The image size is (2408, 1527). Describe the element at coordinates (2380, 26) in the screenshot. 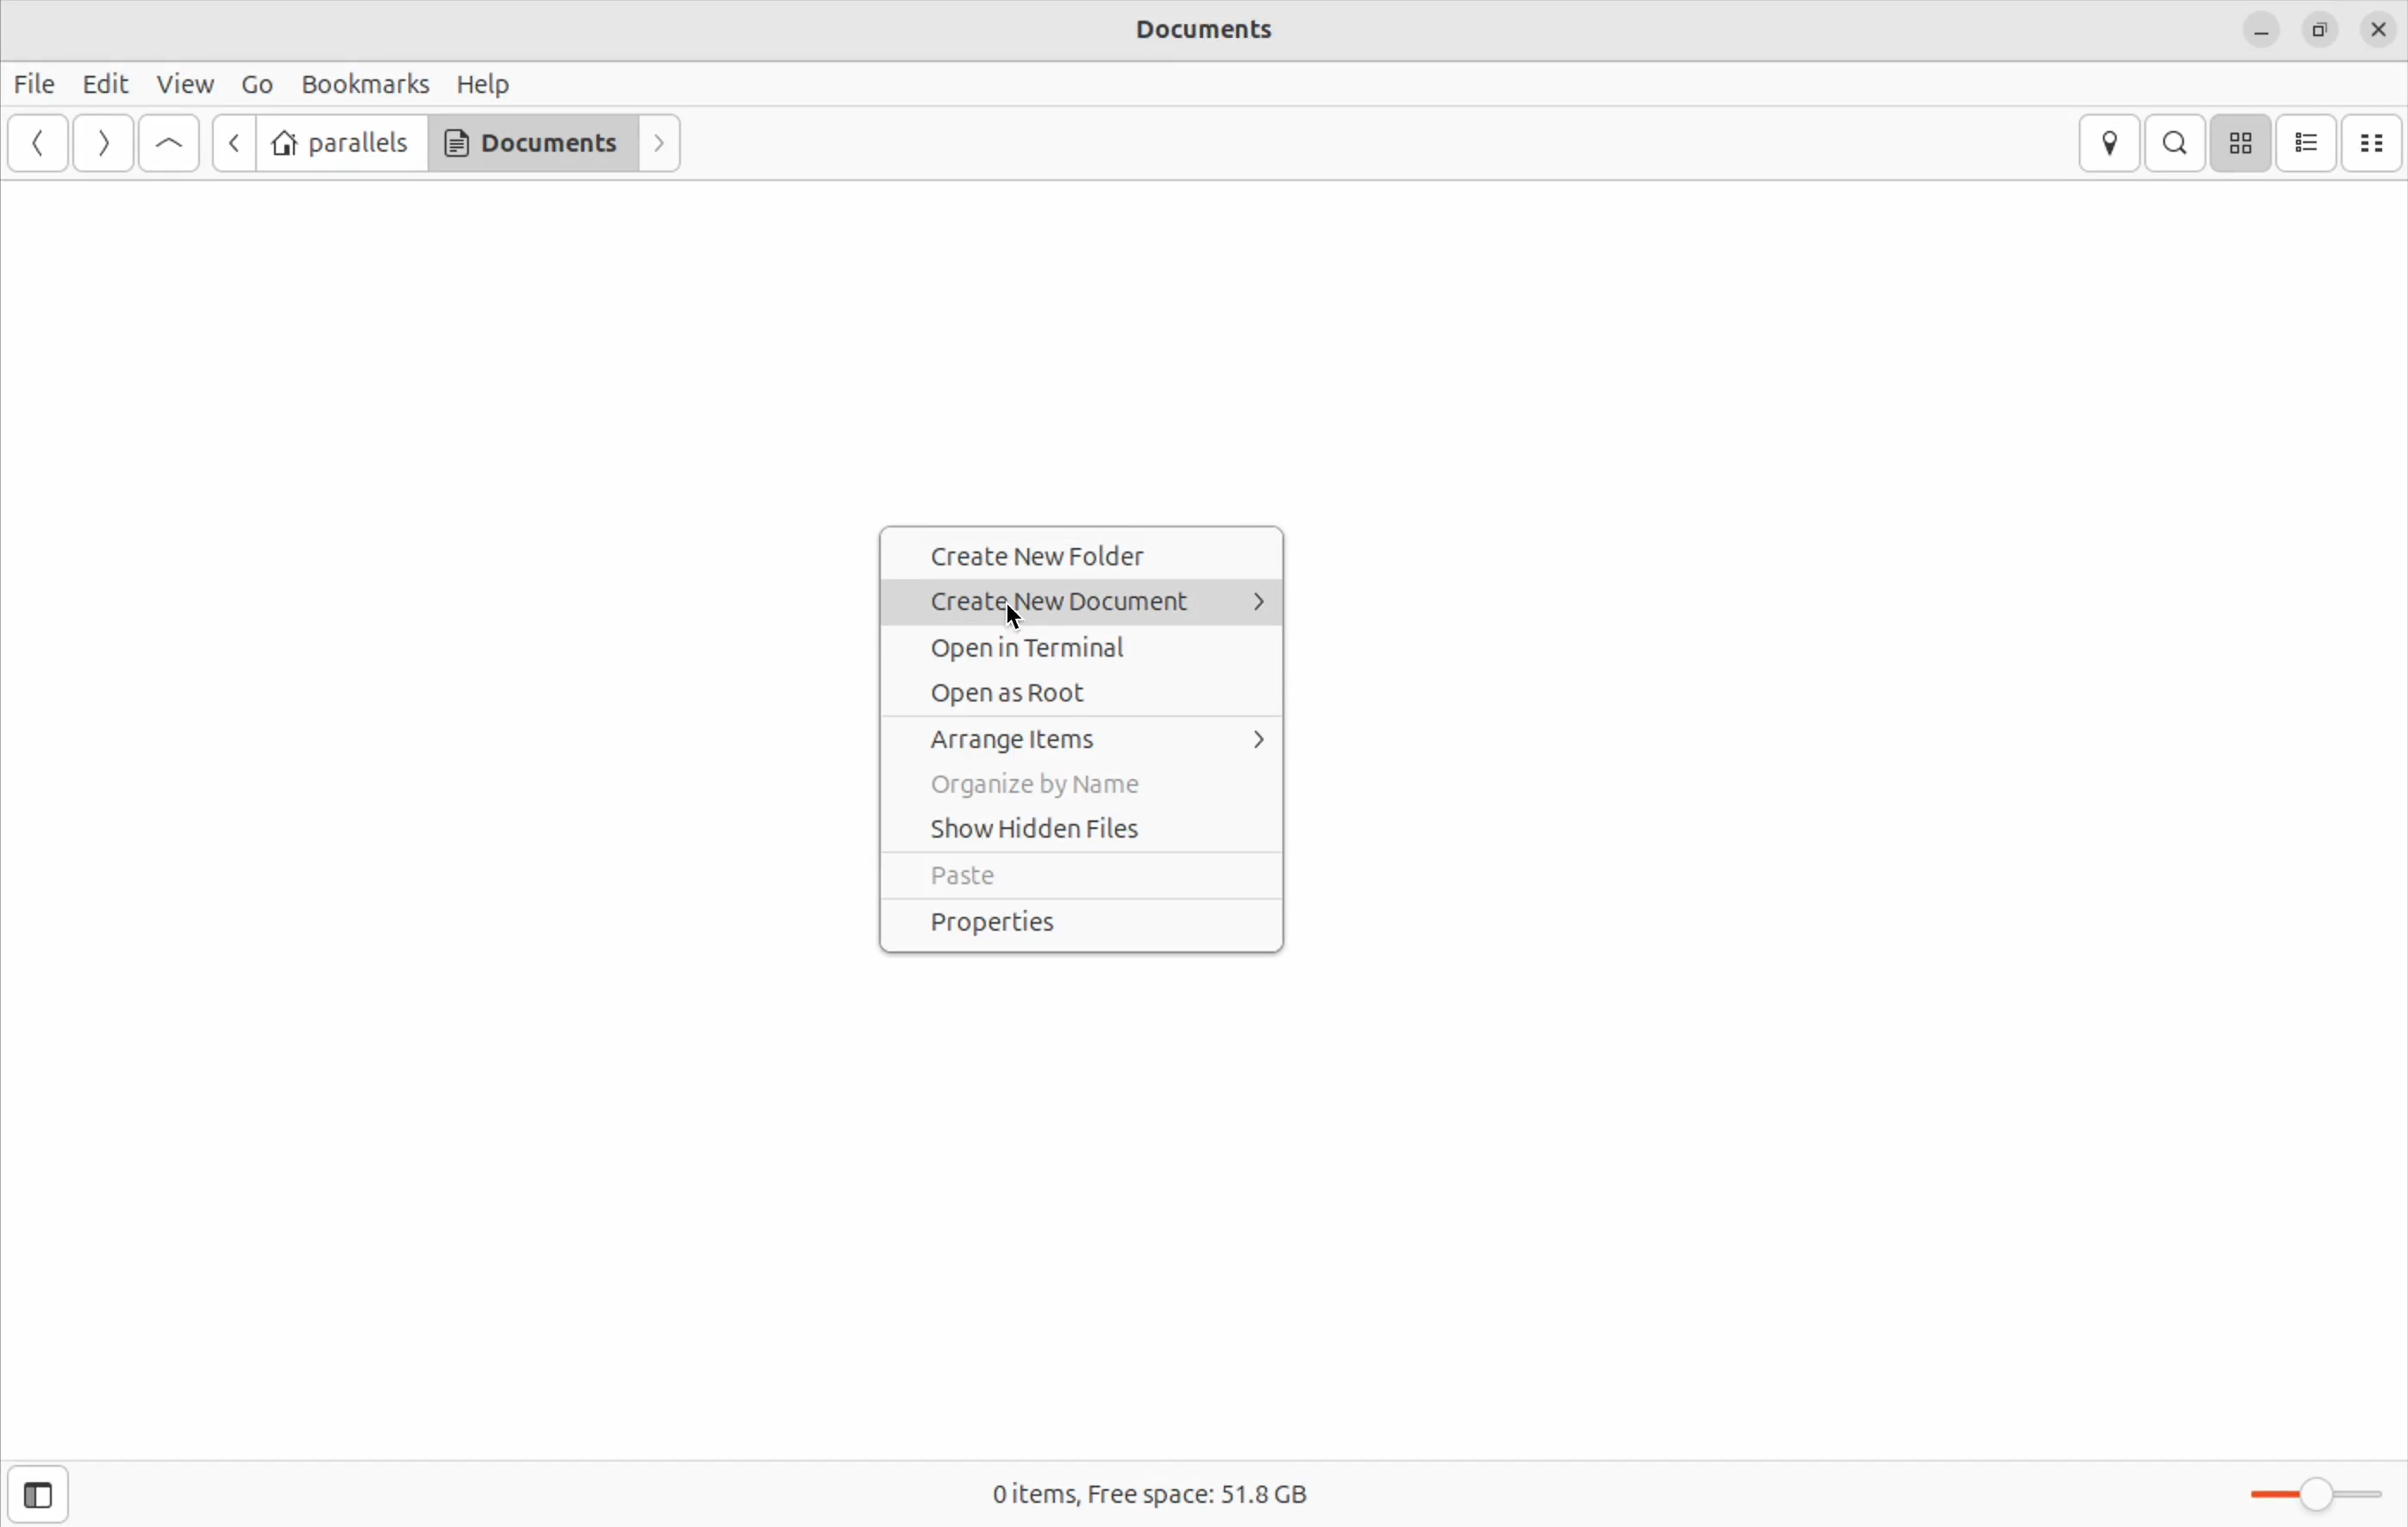

I see `close` at that location.